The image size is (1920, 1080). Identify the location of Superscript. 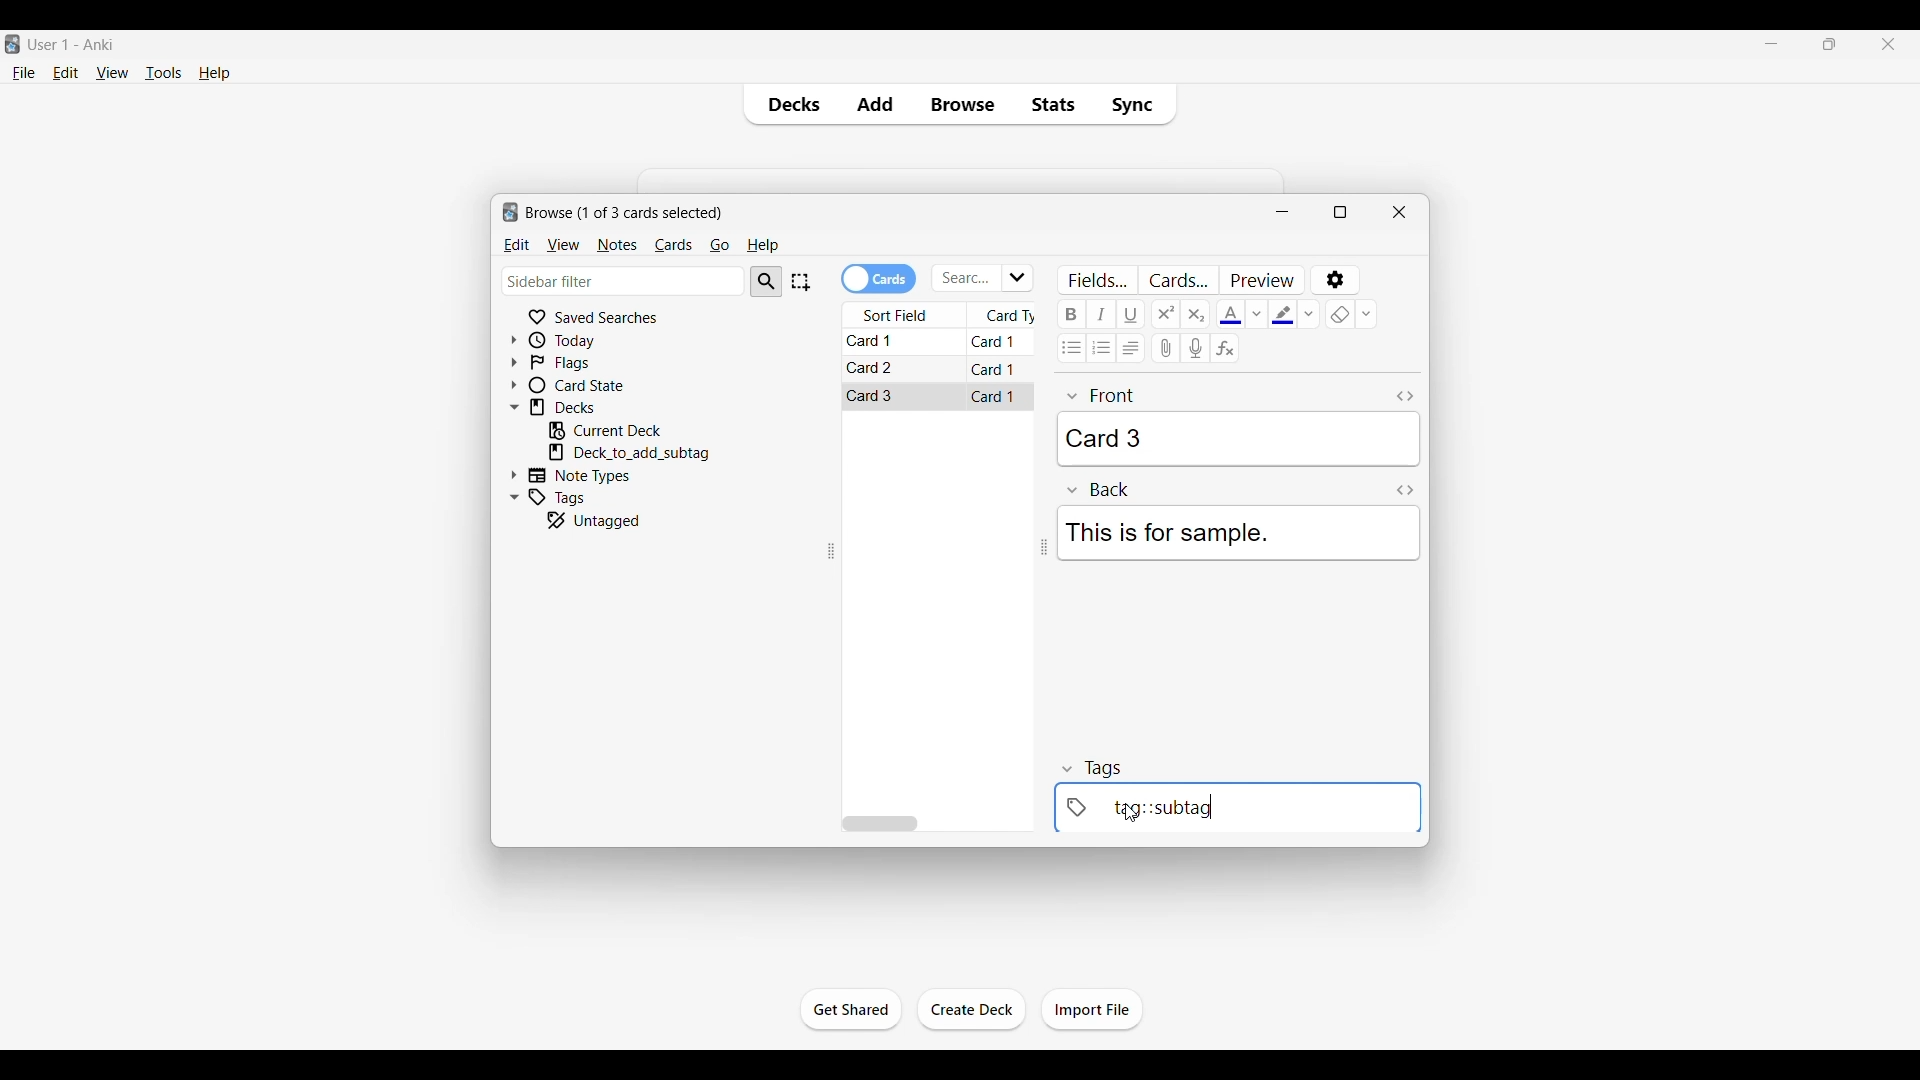
(1165, 314).